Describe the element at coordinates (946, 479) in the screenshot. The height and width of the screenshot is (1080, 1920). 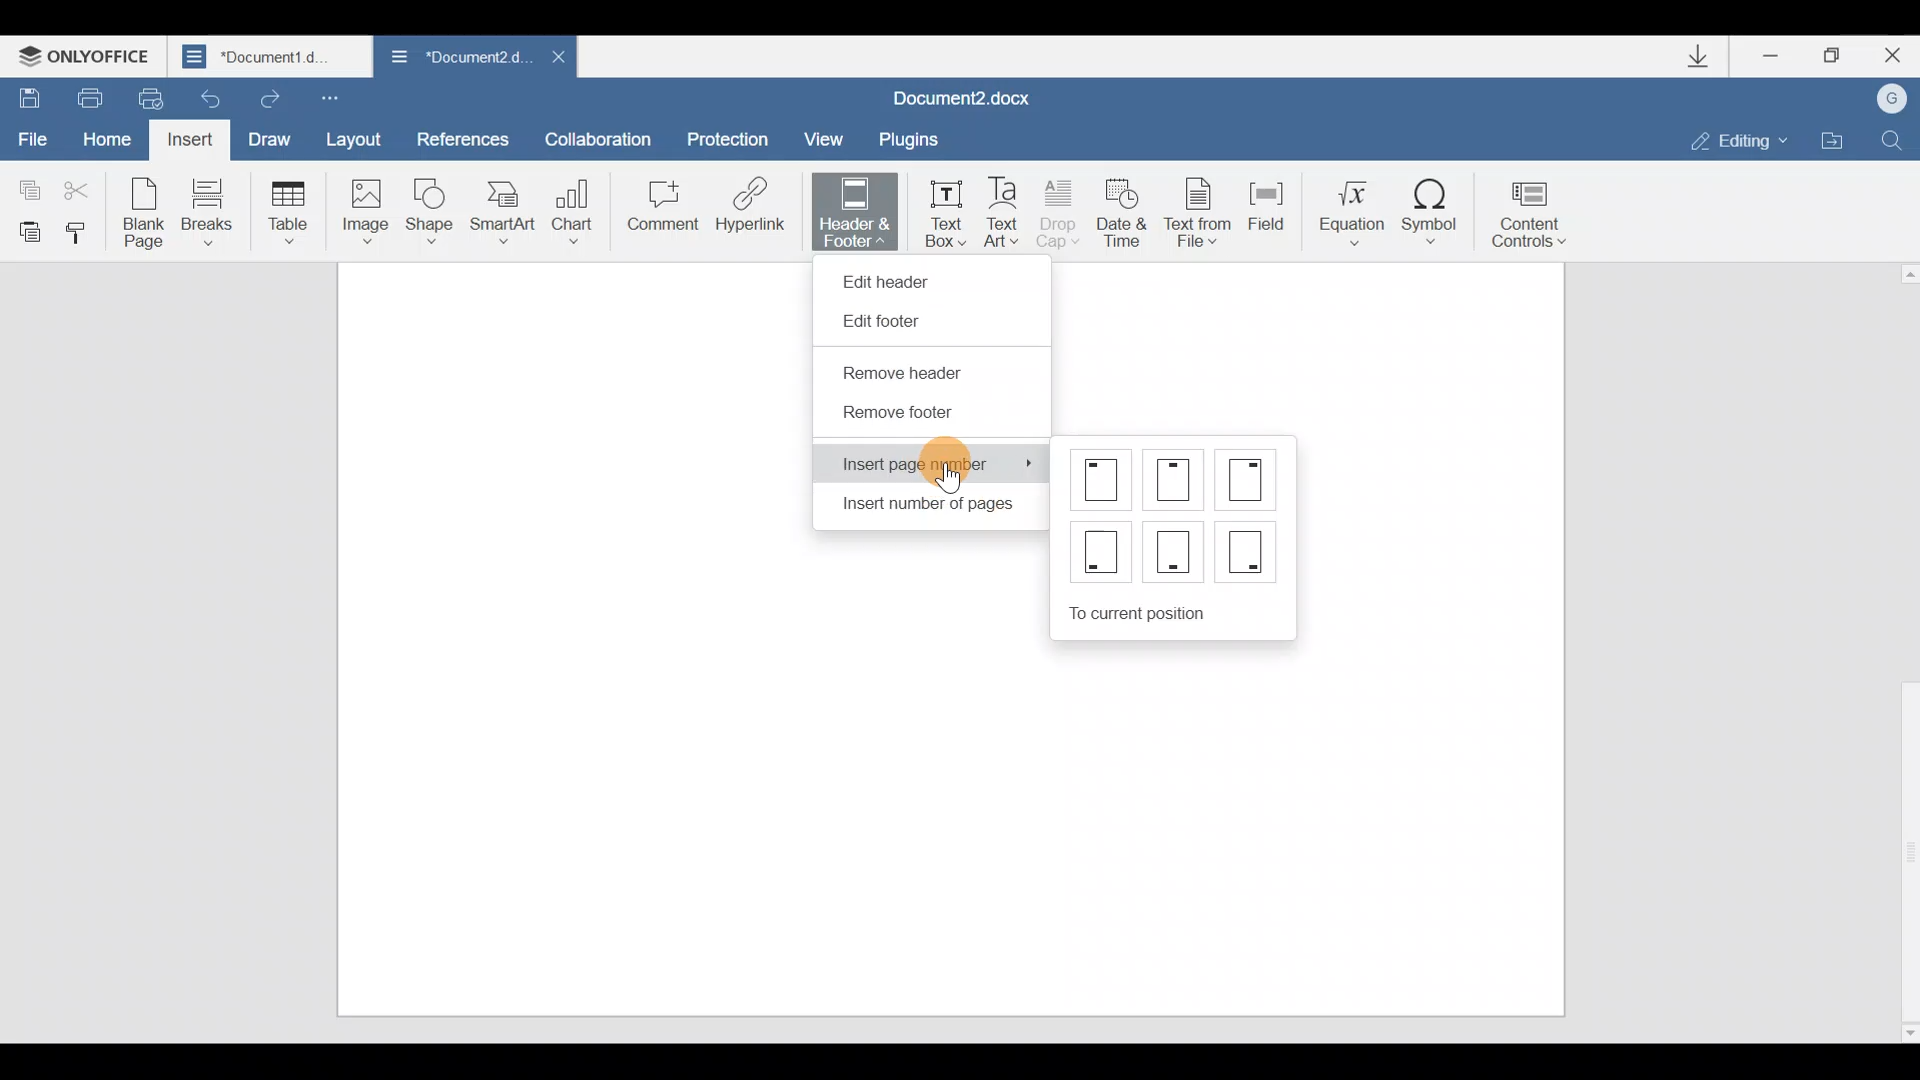
I see `pointer cursor` at that location.